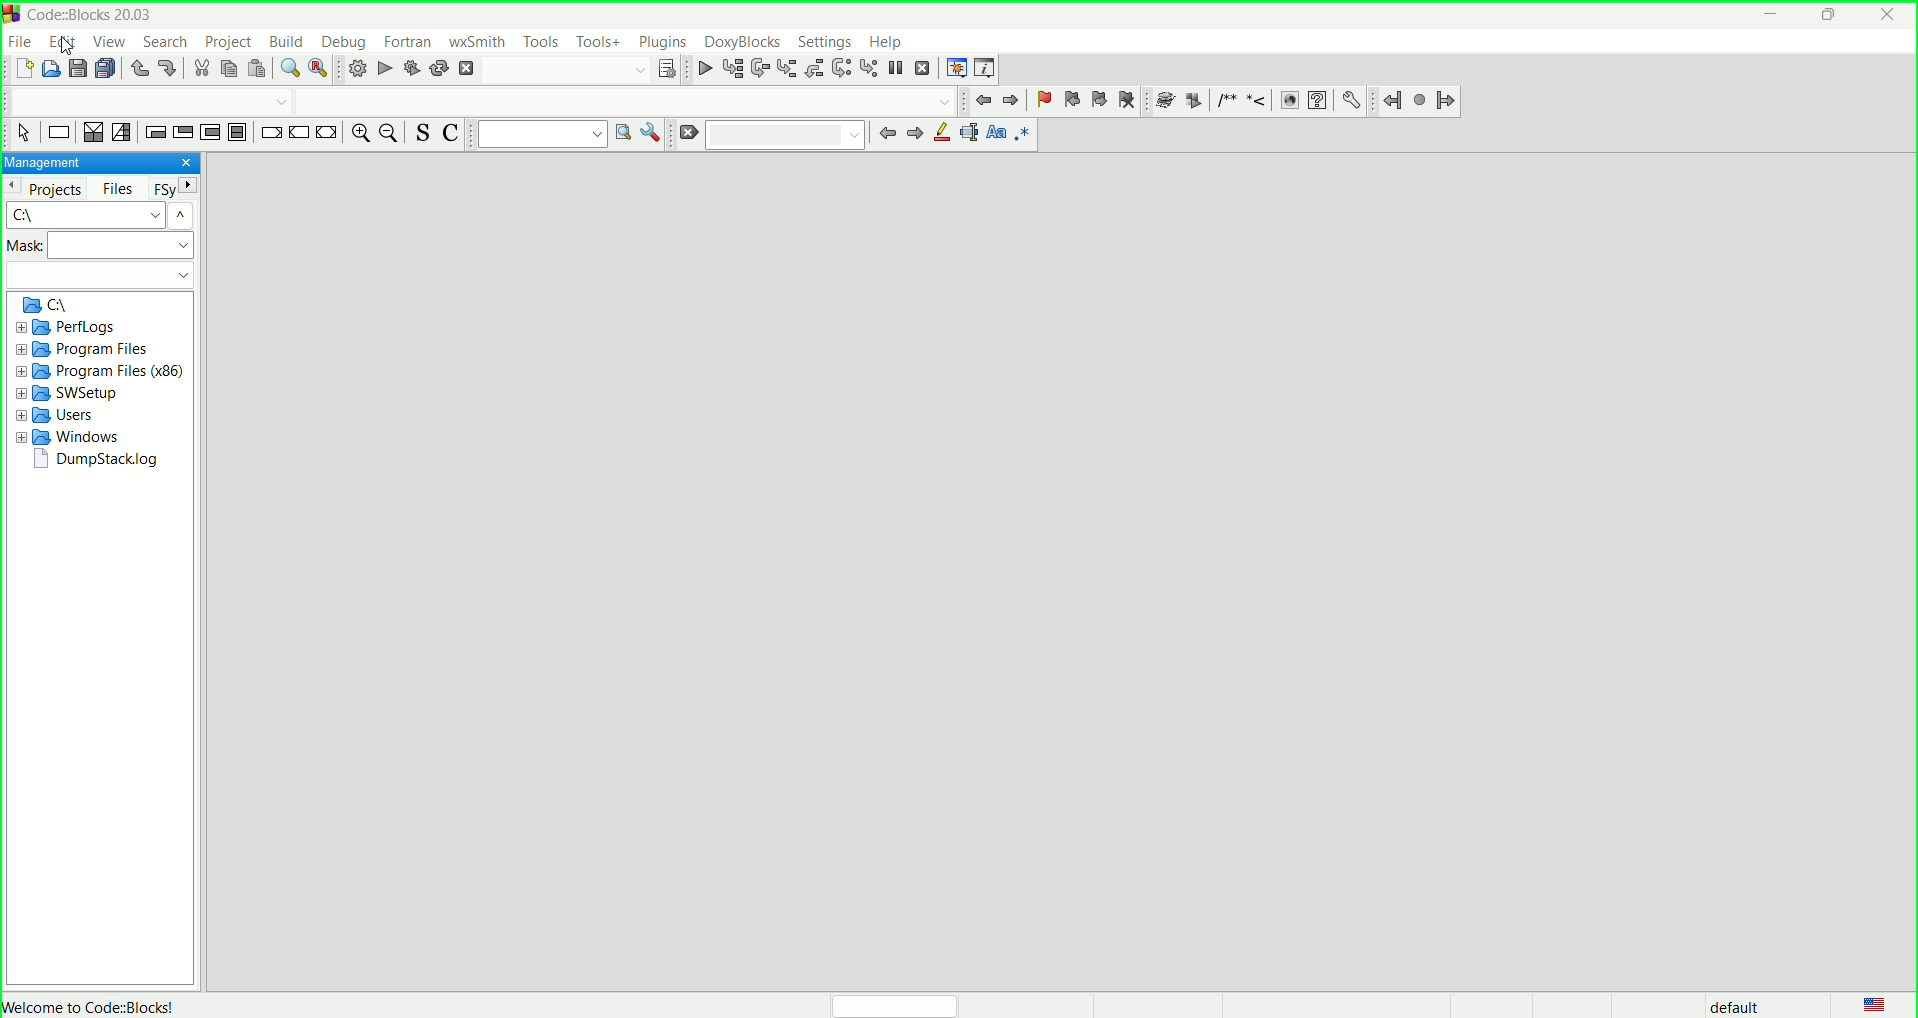 The image size is (1918, 1018). Describe the element at coordinates (164, 41) in the screenshot. I see `search` at that location.